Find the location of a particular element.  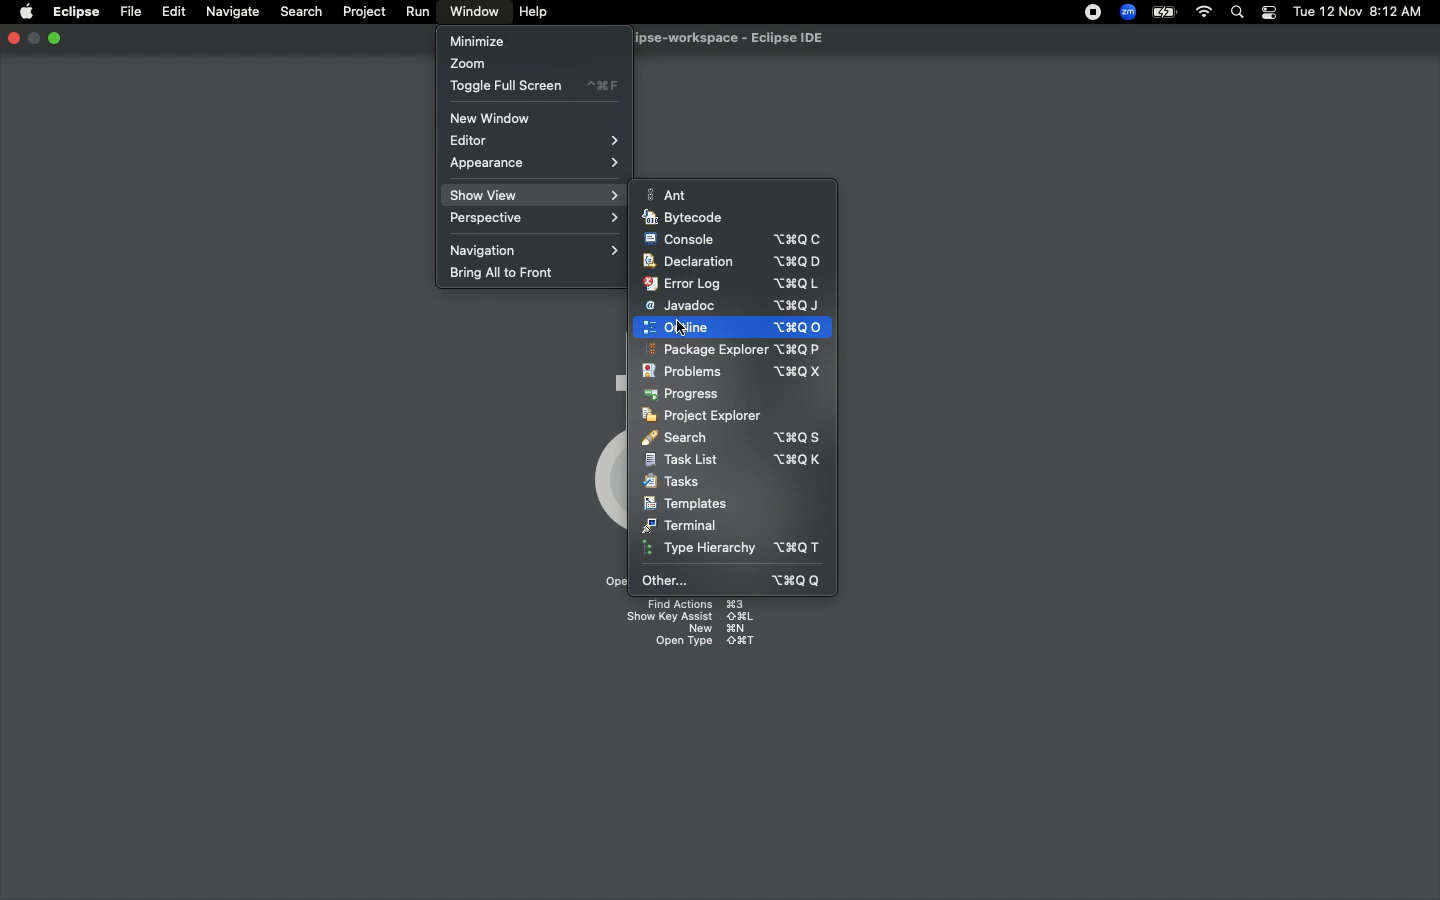

Ant is located at coordinates (670, 194).